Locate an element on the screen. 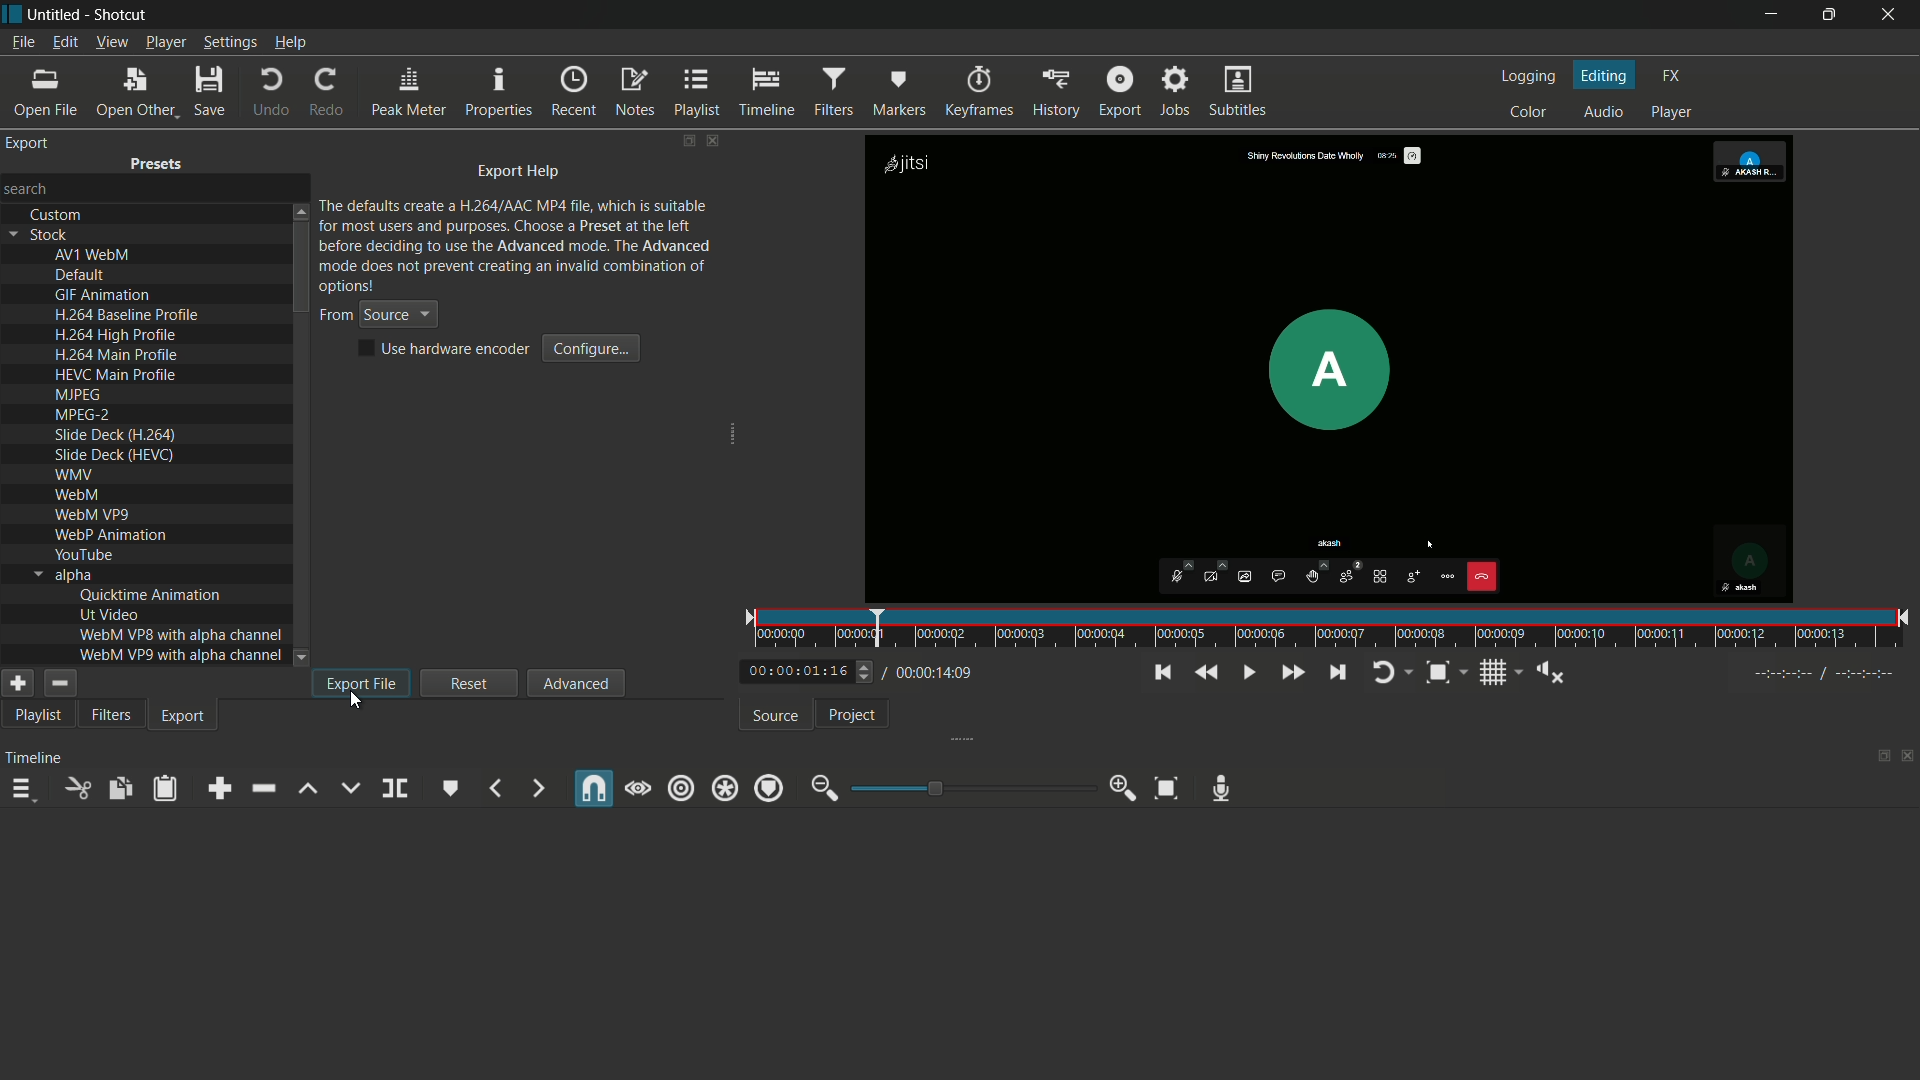  snap is located at coordinates (595, 788).